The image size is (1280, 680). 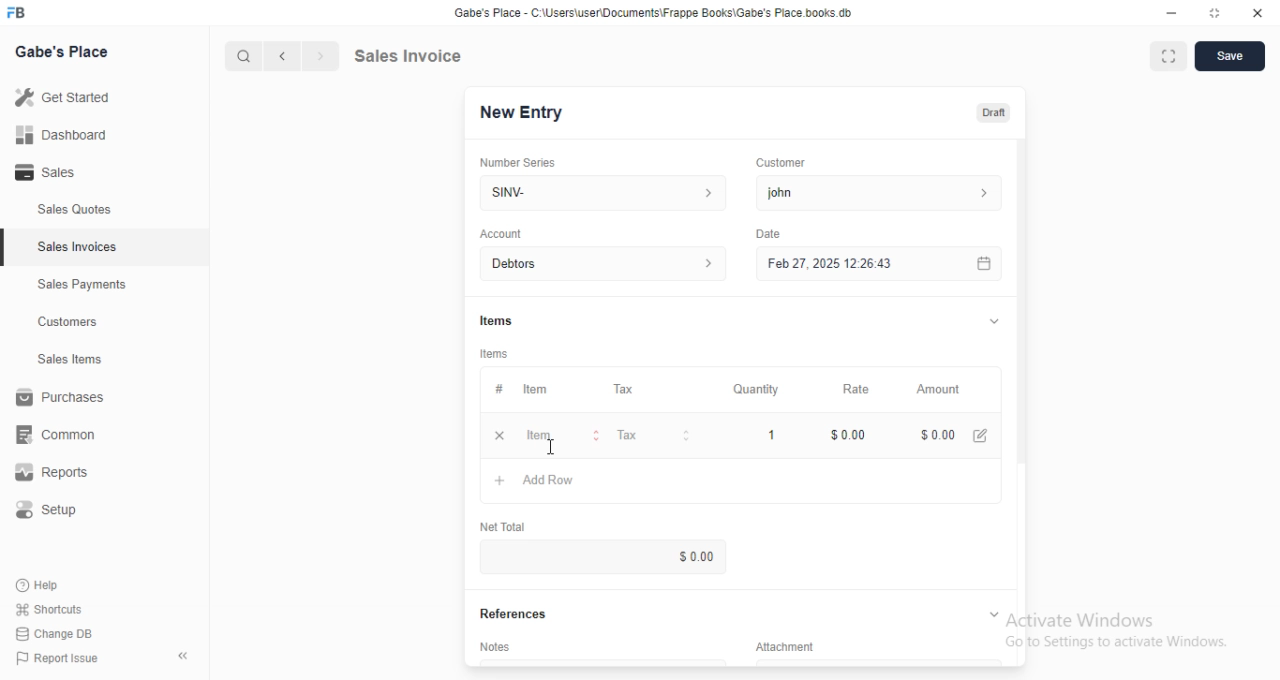 I want to click on Shortcuts, so click(x=50, y=610).